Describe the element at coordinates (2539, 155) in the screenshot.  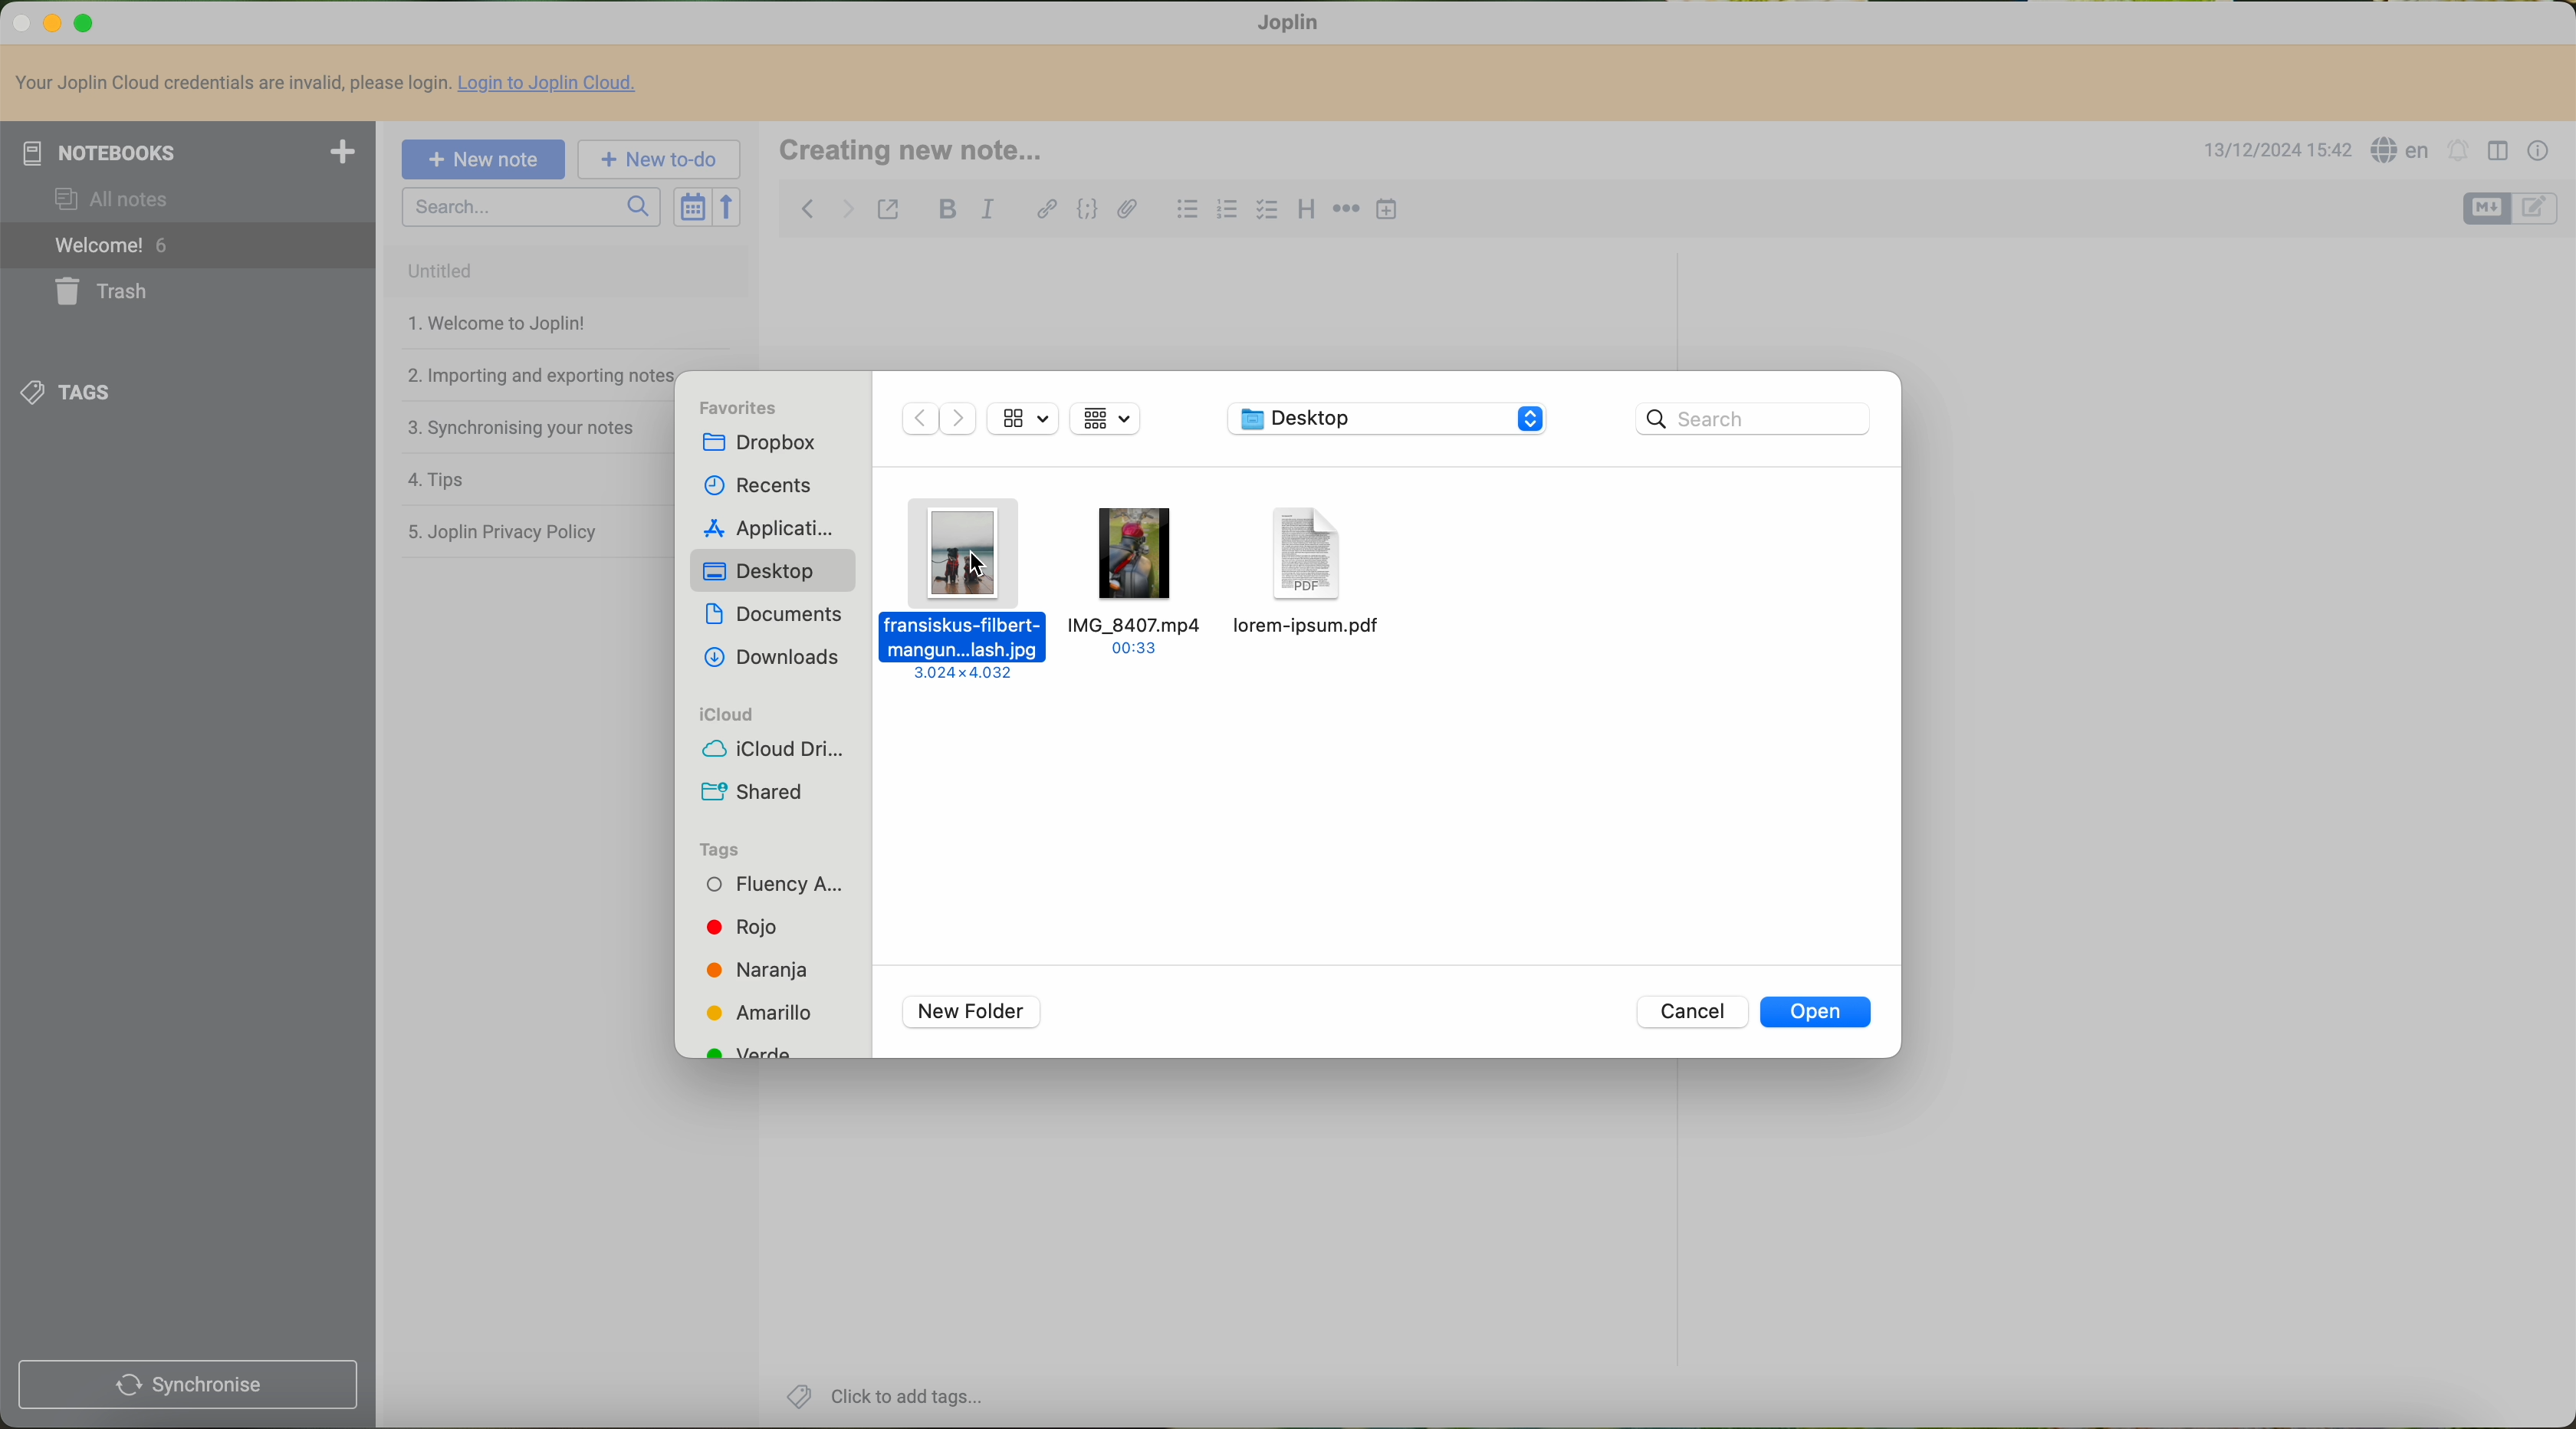
I see `note properties` at that location.